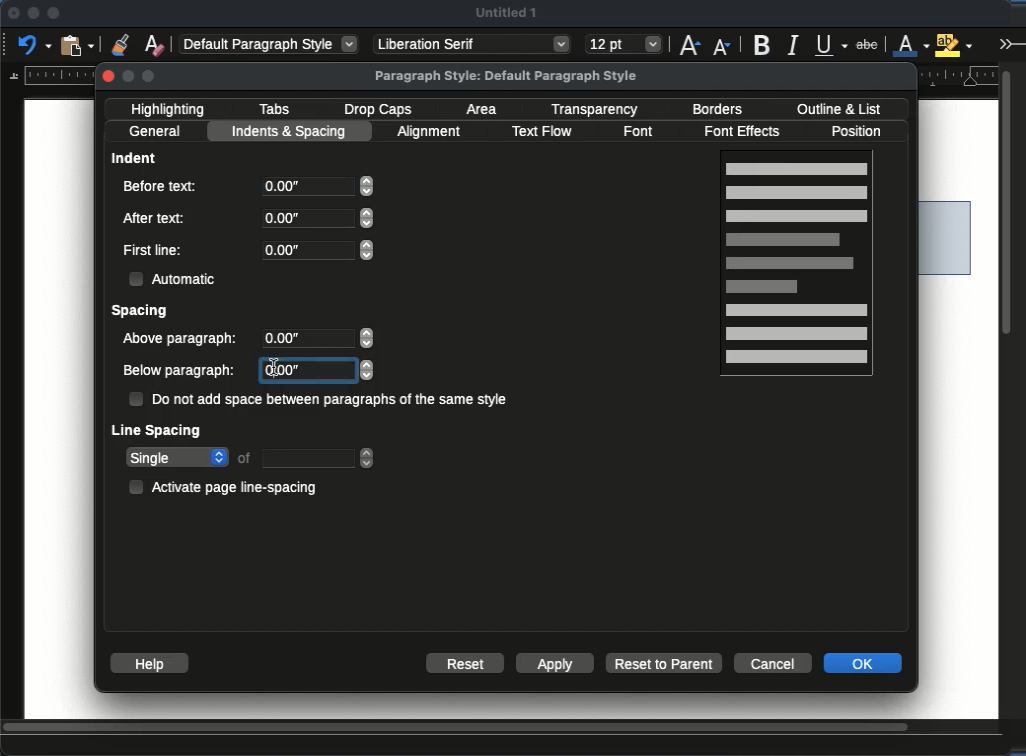 The height and width of the screenshot is (756, 1026). What do you see at coordinates (246, 457) in the screenshot?
I see `of` at bounding box center [246, 457].